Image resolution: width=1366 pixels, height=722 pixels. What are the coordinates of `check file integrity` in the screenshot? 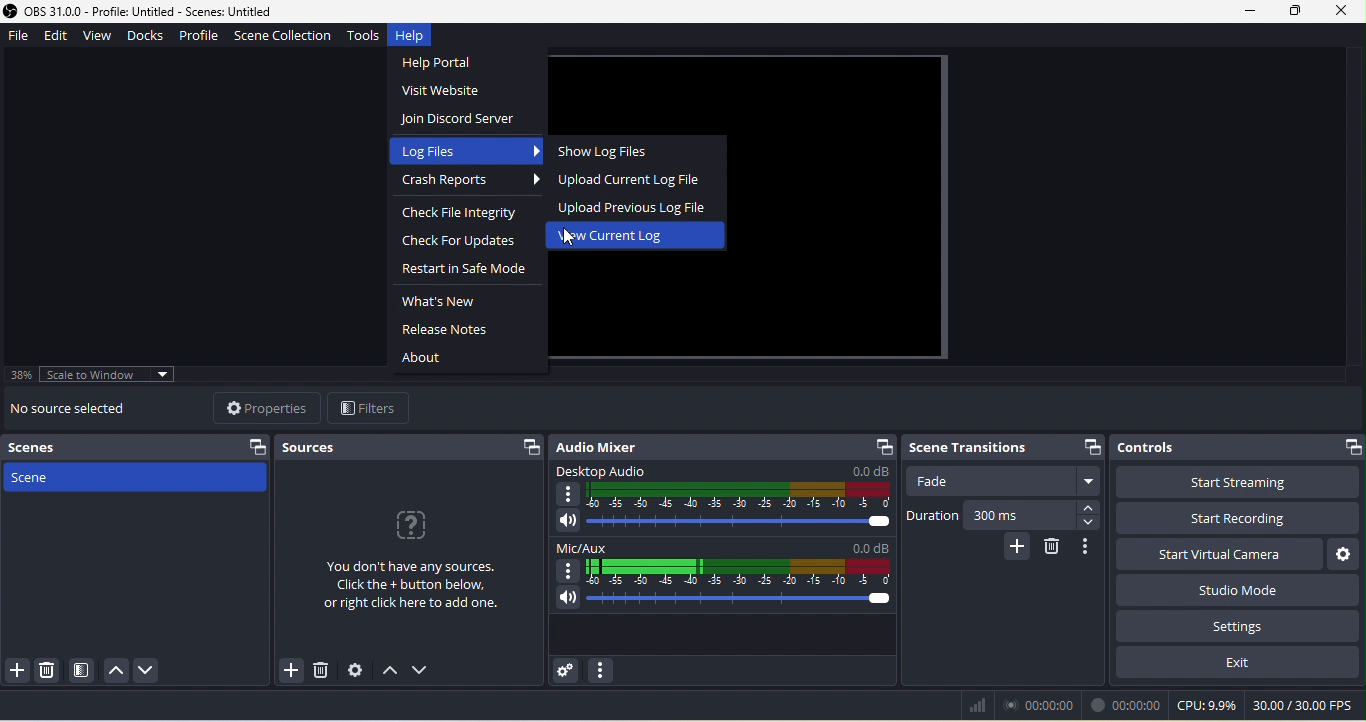 It's located at (471, 215).